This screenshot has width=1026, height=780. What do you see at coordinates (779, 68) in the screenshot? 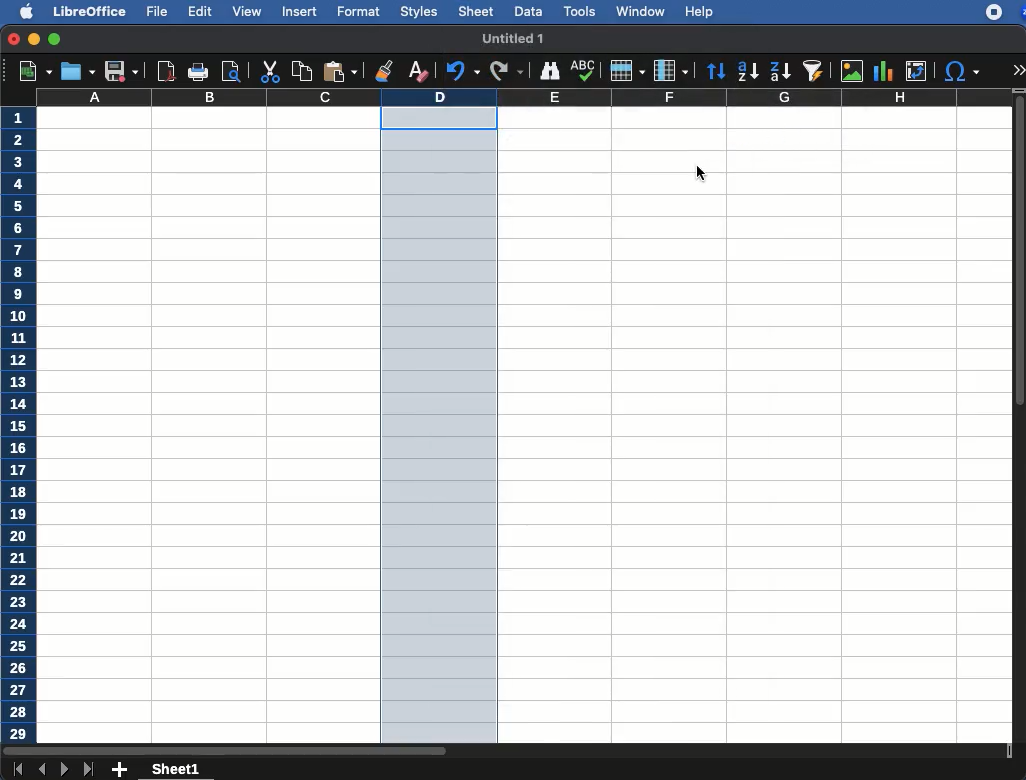
I see `descendinga` at bounding box center [779, 68].